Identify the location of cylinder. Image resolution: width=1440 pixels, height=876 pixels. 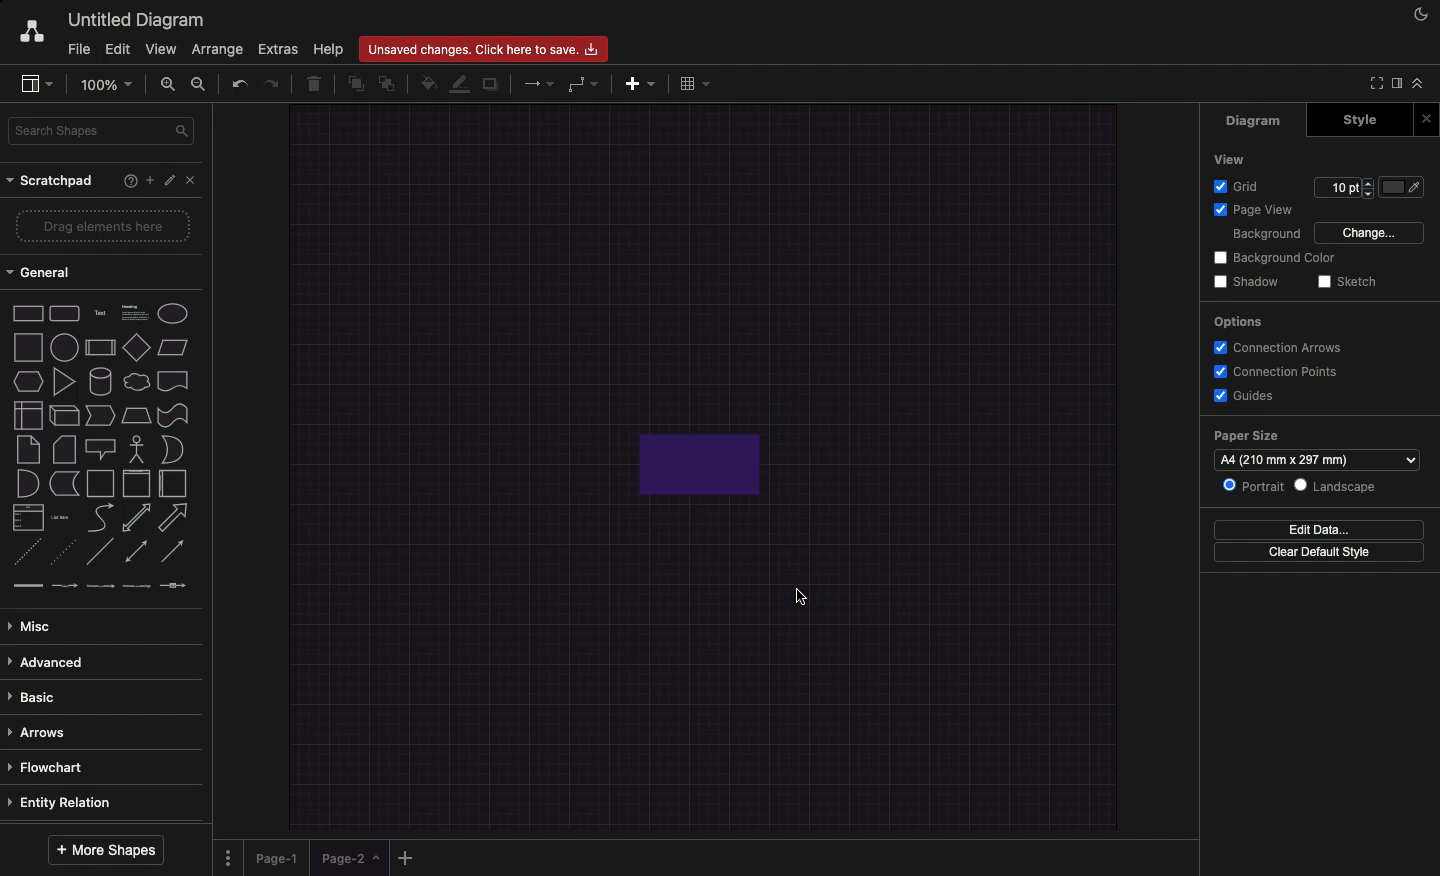
(100, 380).